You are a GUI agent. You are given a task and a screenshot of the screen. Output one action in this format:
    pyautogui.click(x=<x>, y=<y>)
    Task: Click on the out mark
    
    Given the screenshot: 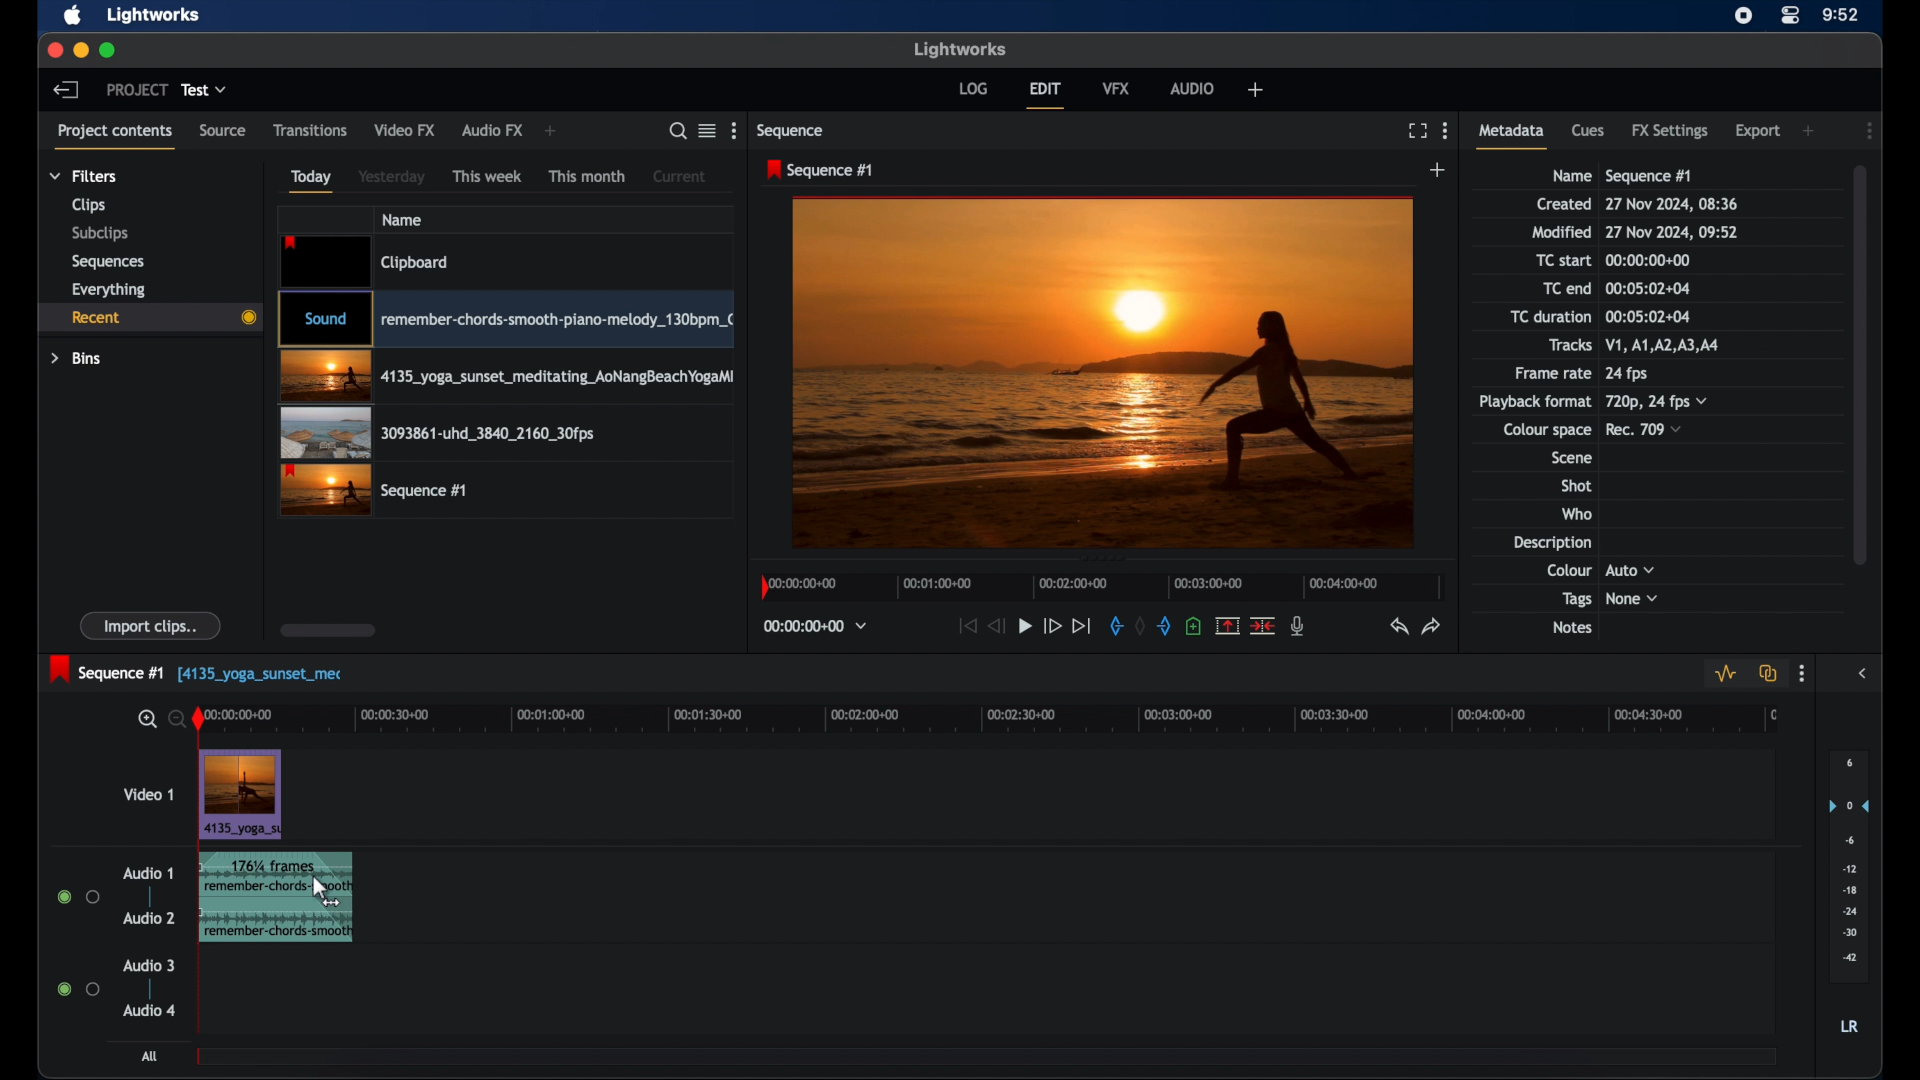 What is the action you would take?
    pyautogui.click(x=1165, y=625)
    